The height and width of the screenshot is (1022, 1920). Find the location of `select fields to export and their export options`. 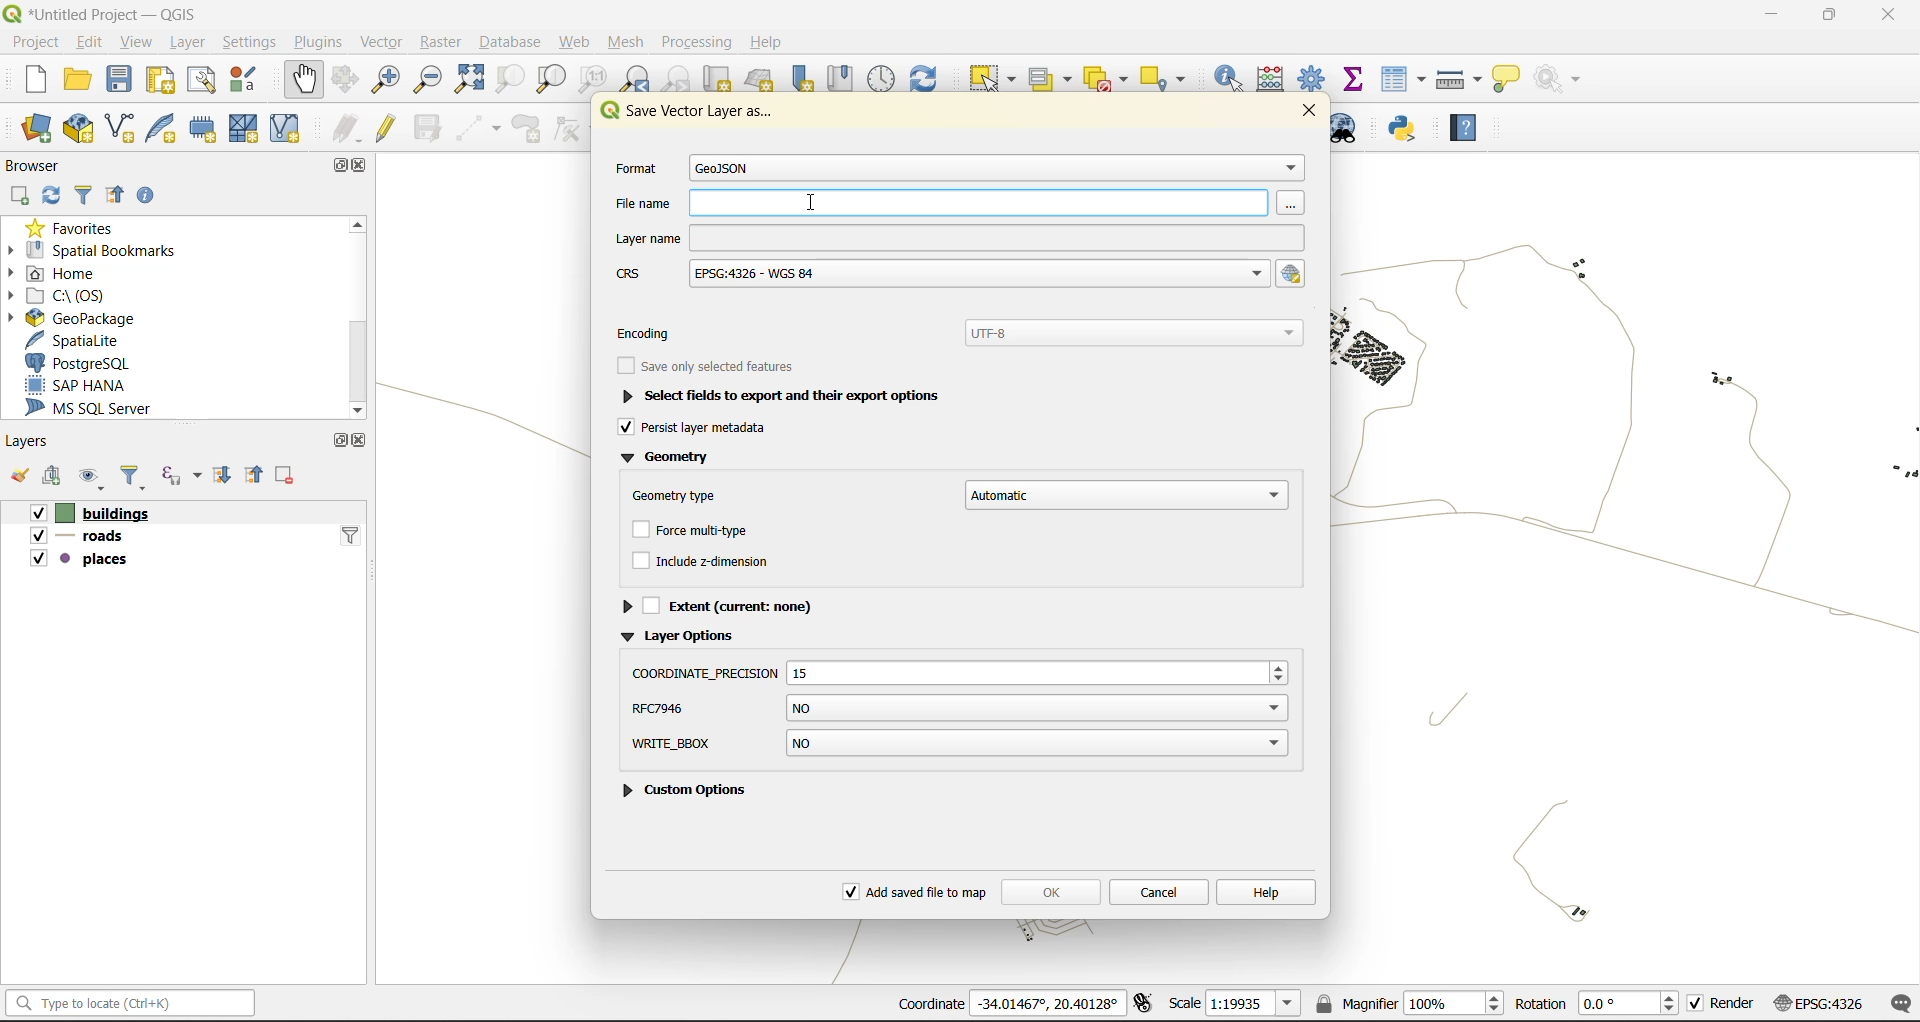

select fields to export and their export options is located at coordinates (776, 395).